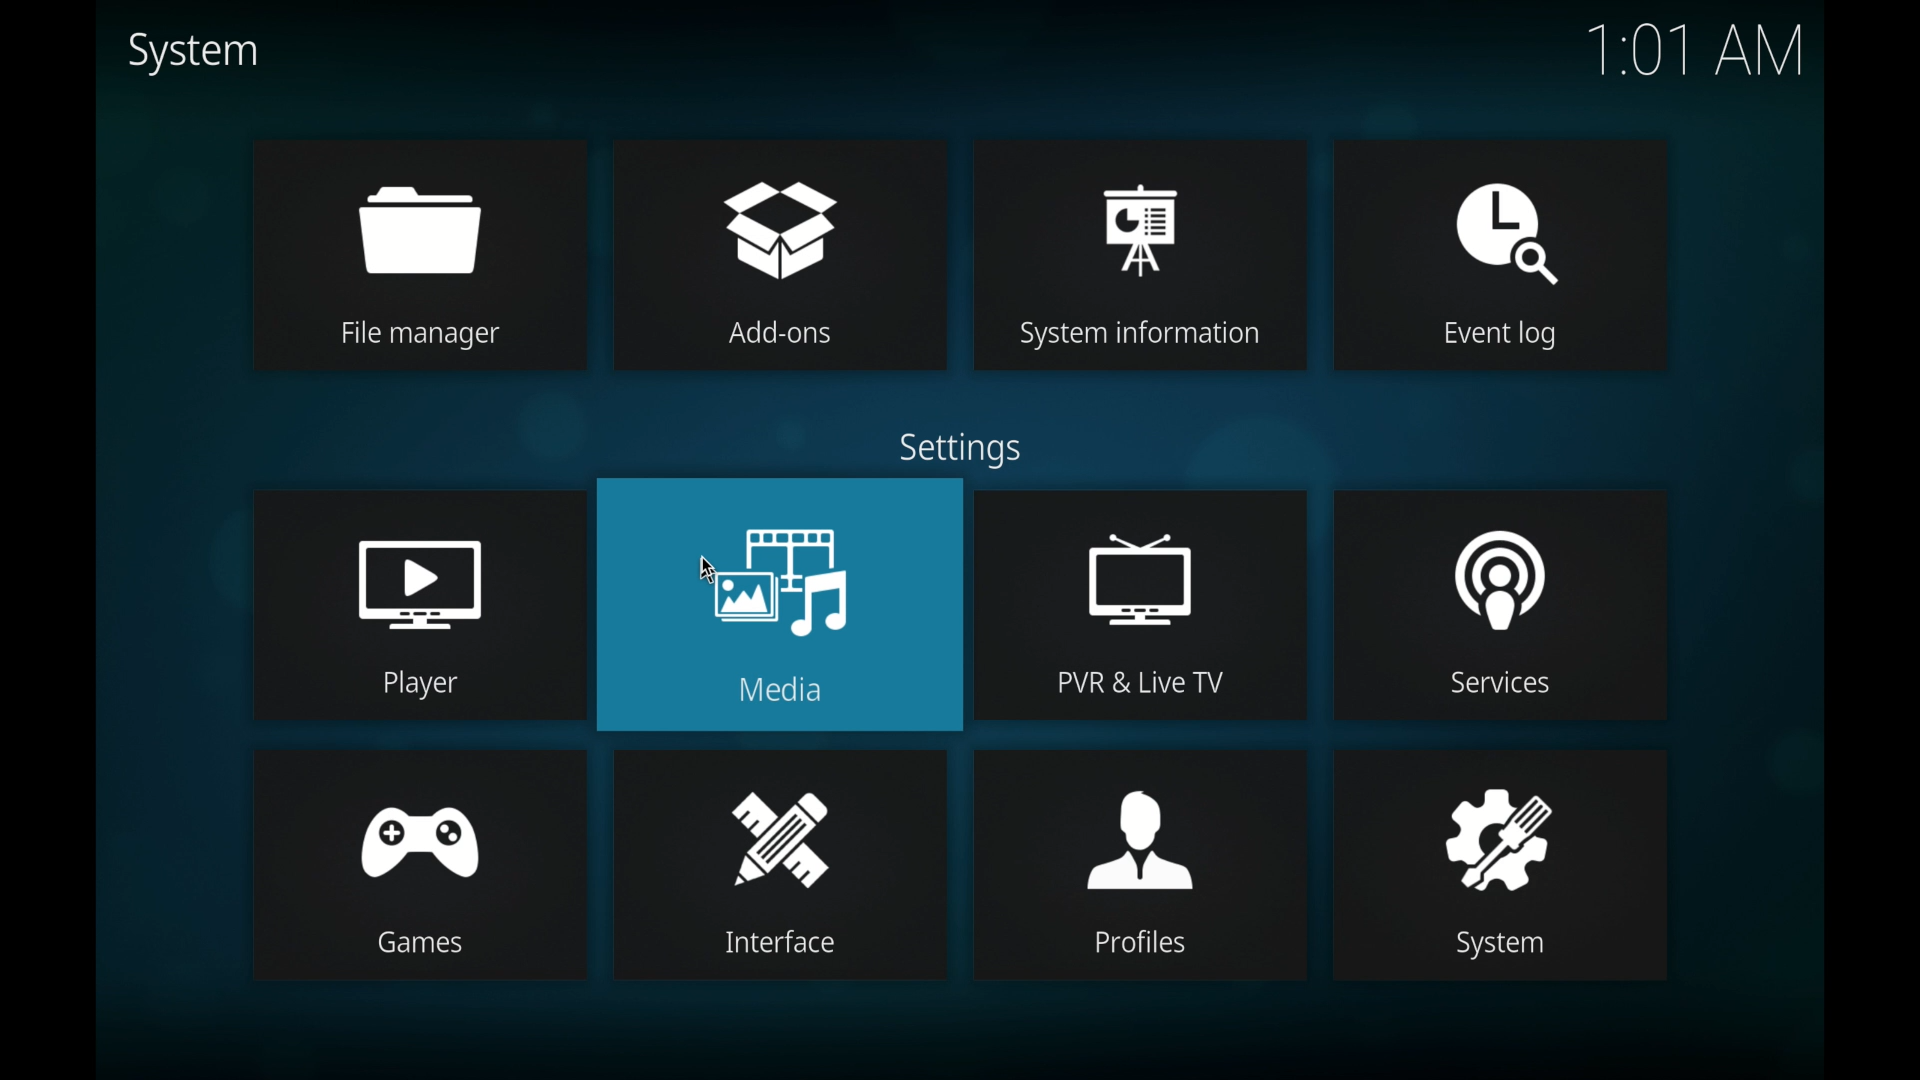 The width and height of the screenshot is (1920, 1080). I want to click on PVR & Live TV, so click(1143, 684).